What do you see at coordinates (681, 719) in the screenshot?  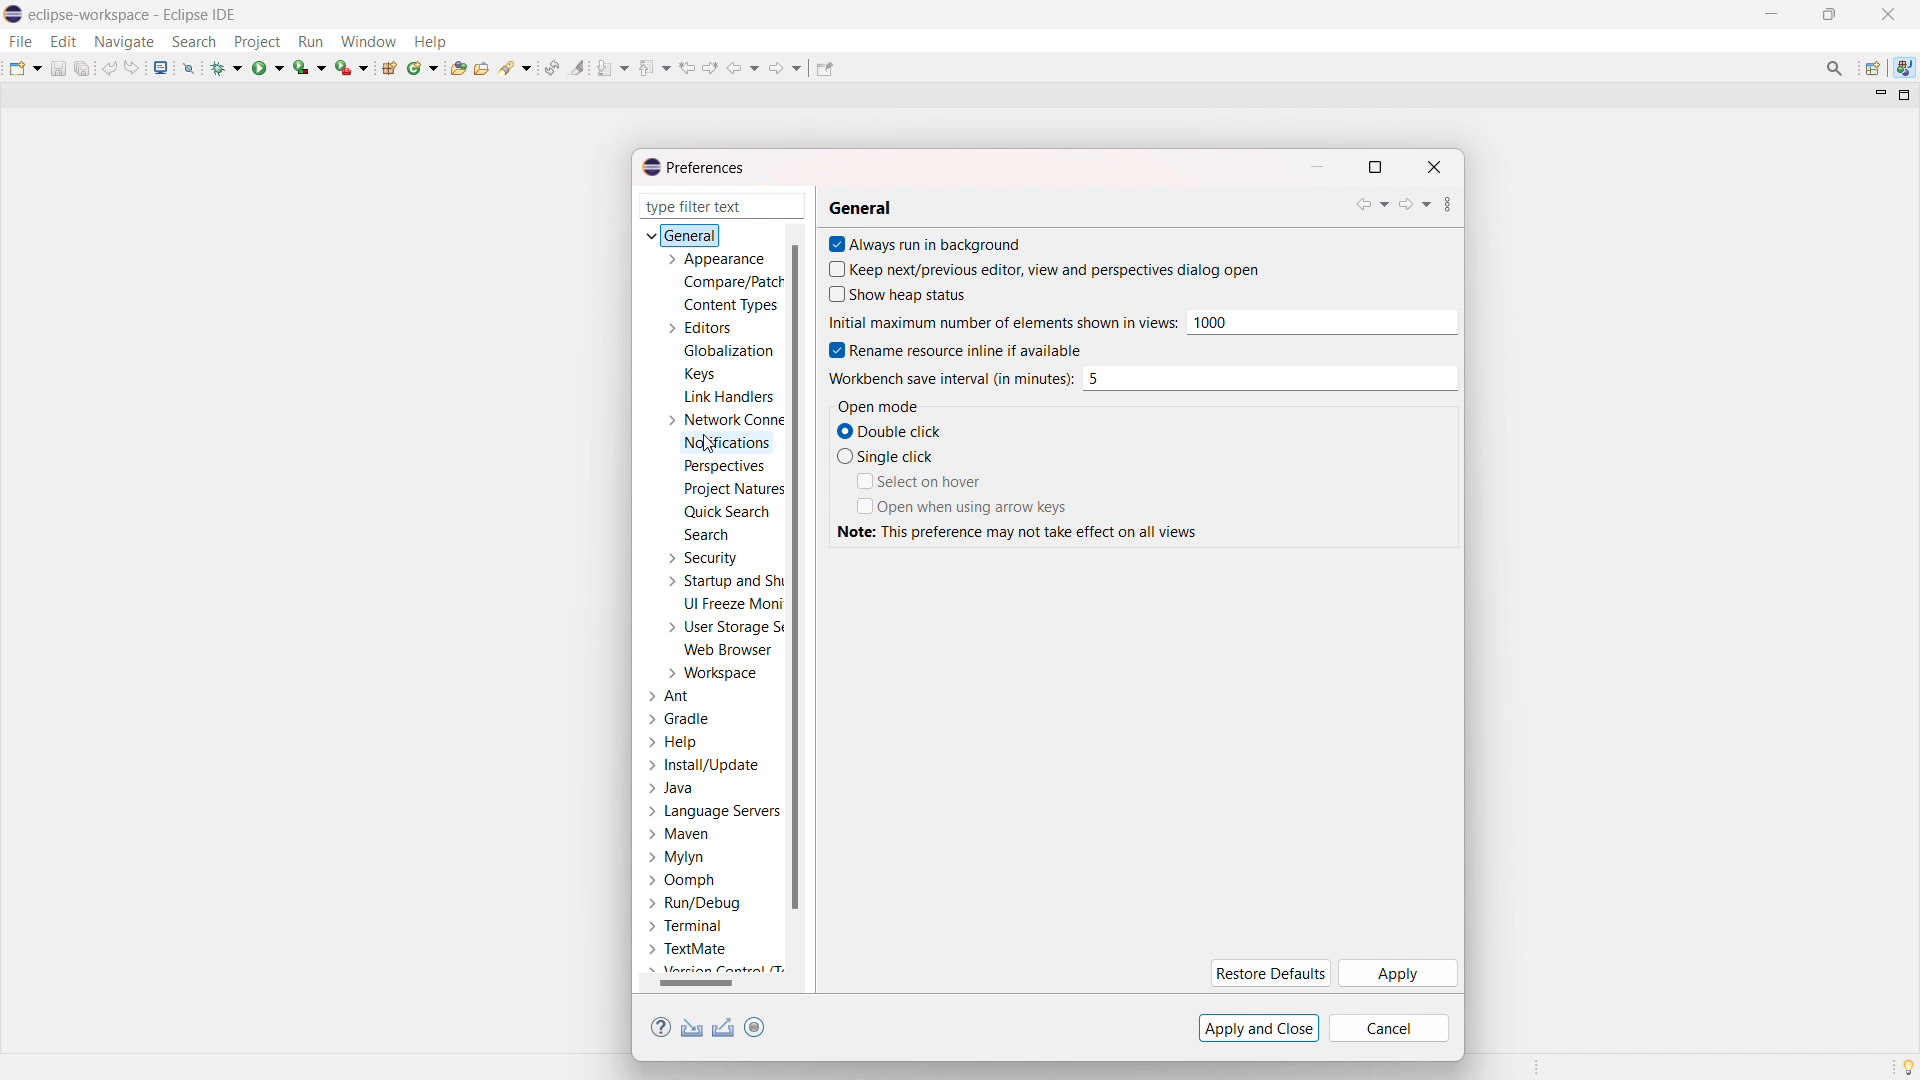 I see `gradle` at bounding box center [681, 719].